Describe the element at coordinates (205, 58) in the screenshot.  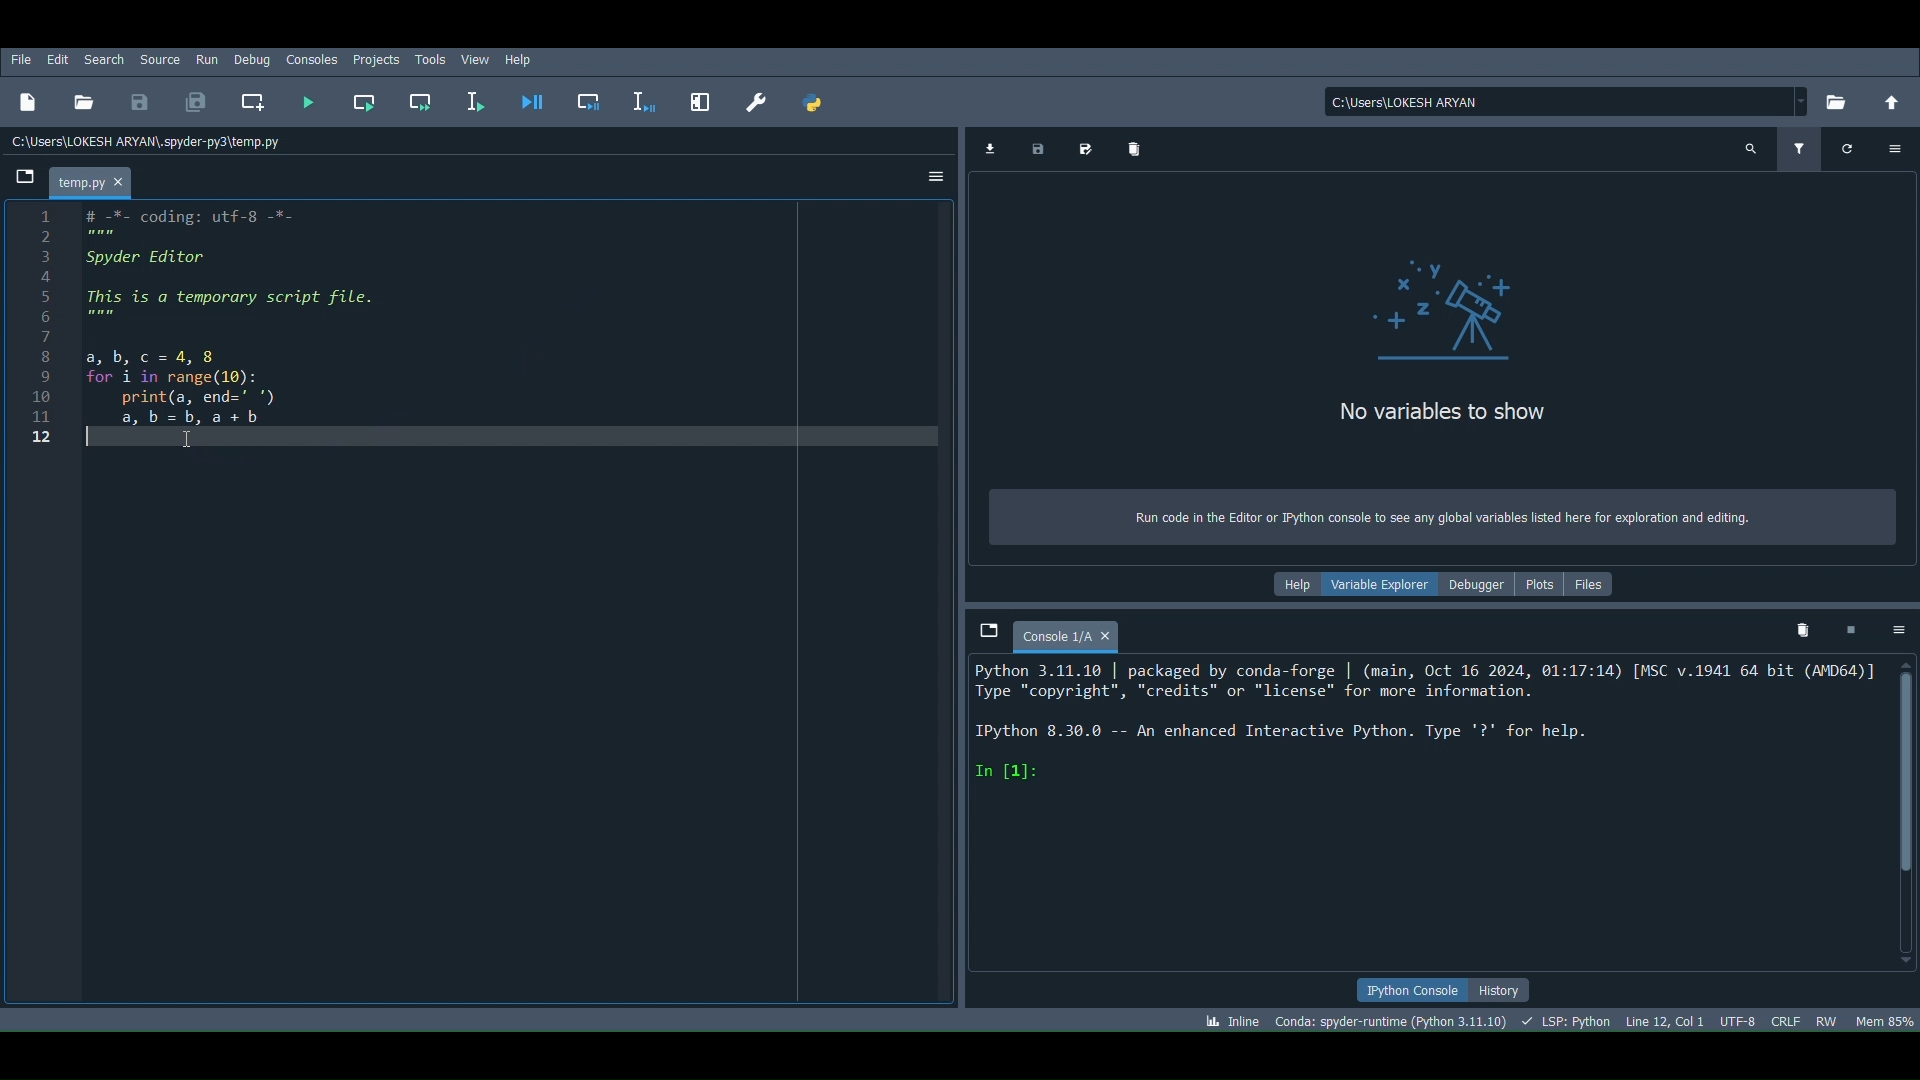
I see `Run` at that location.